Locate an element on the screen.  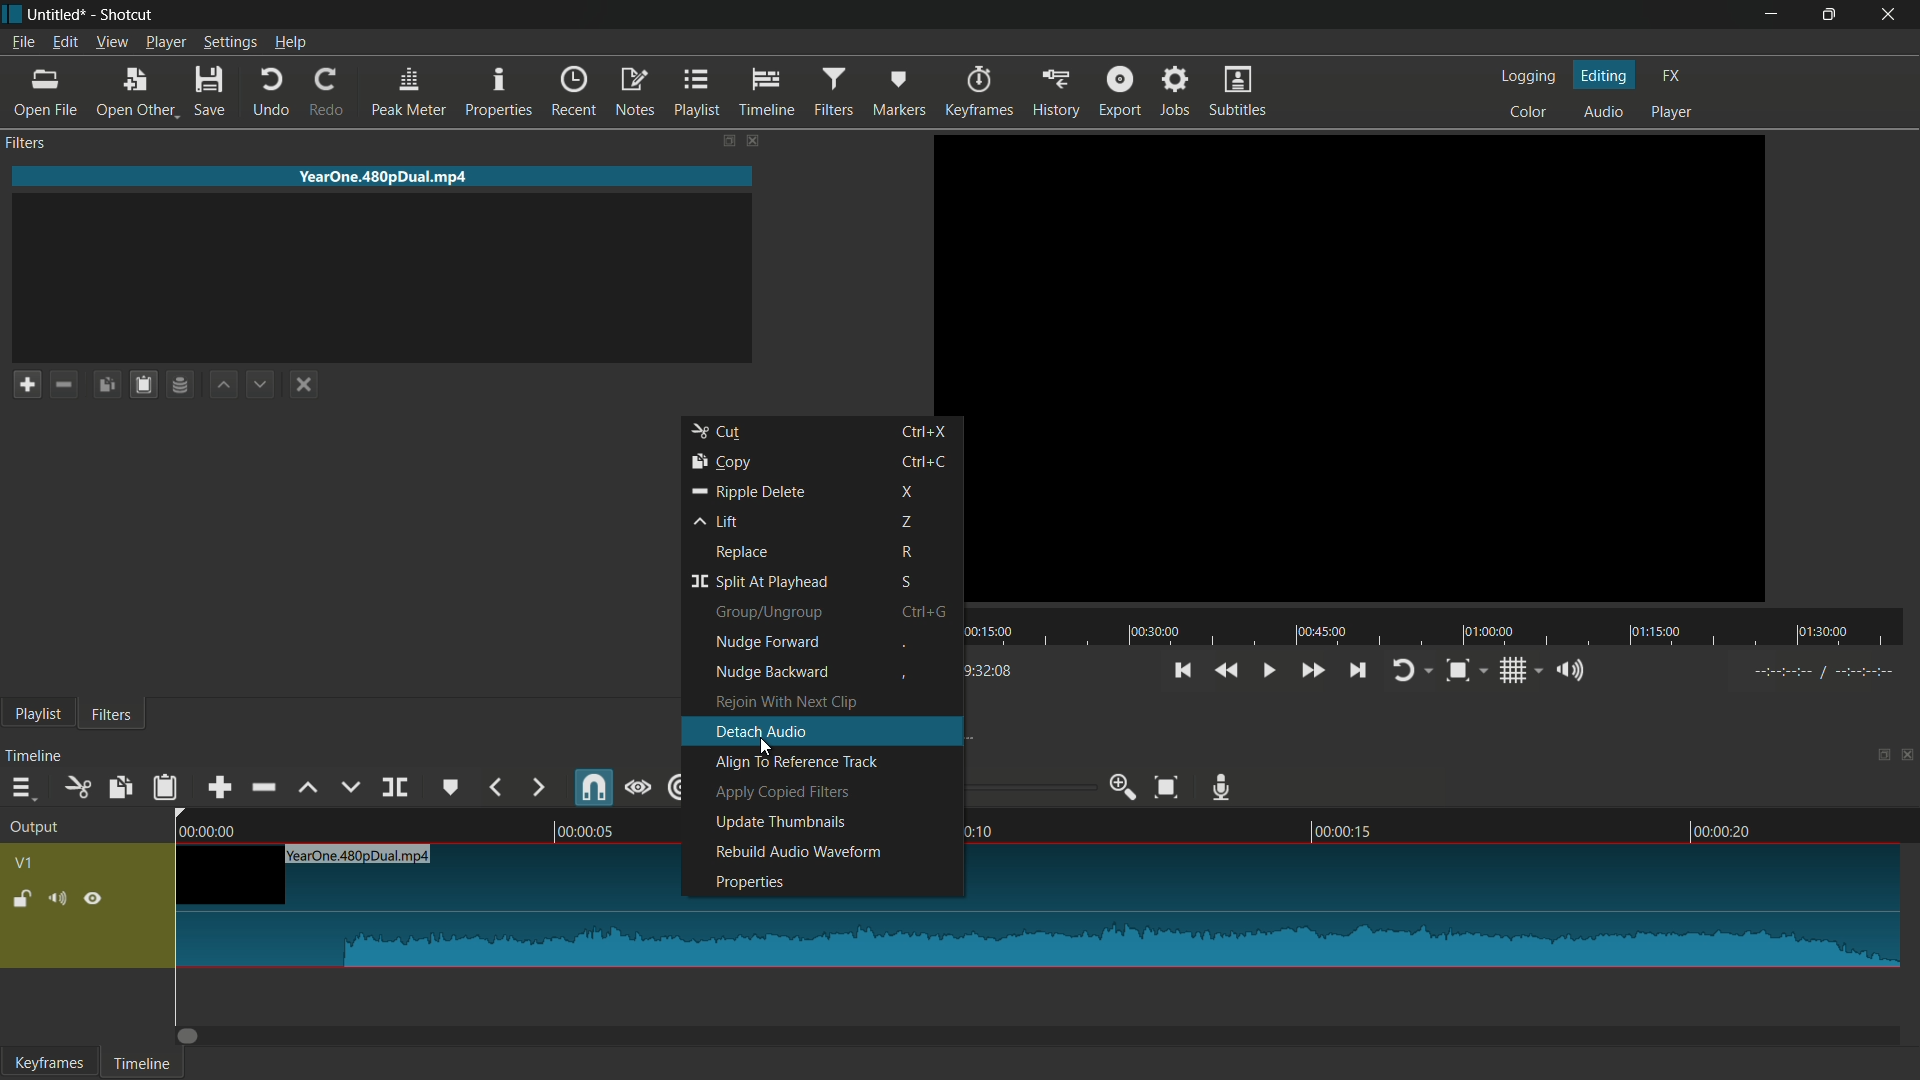
edit menu is located at coordinates (64, 42).